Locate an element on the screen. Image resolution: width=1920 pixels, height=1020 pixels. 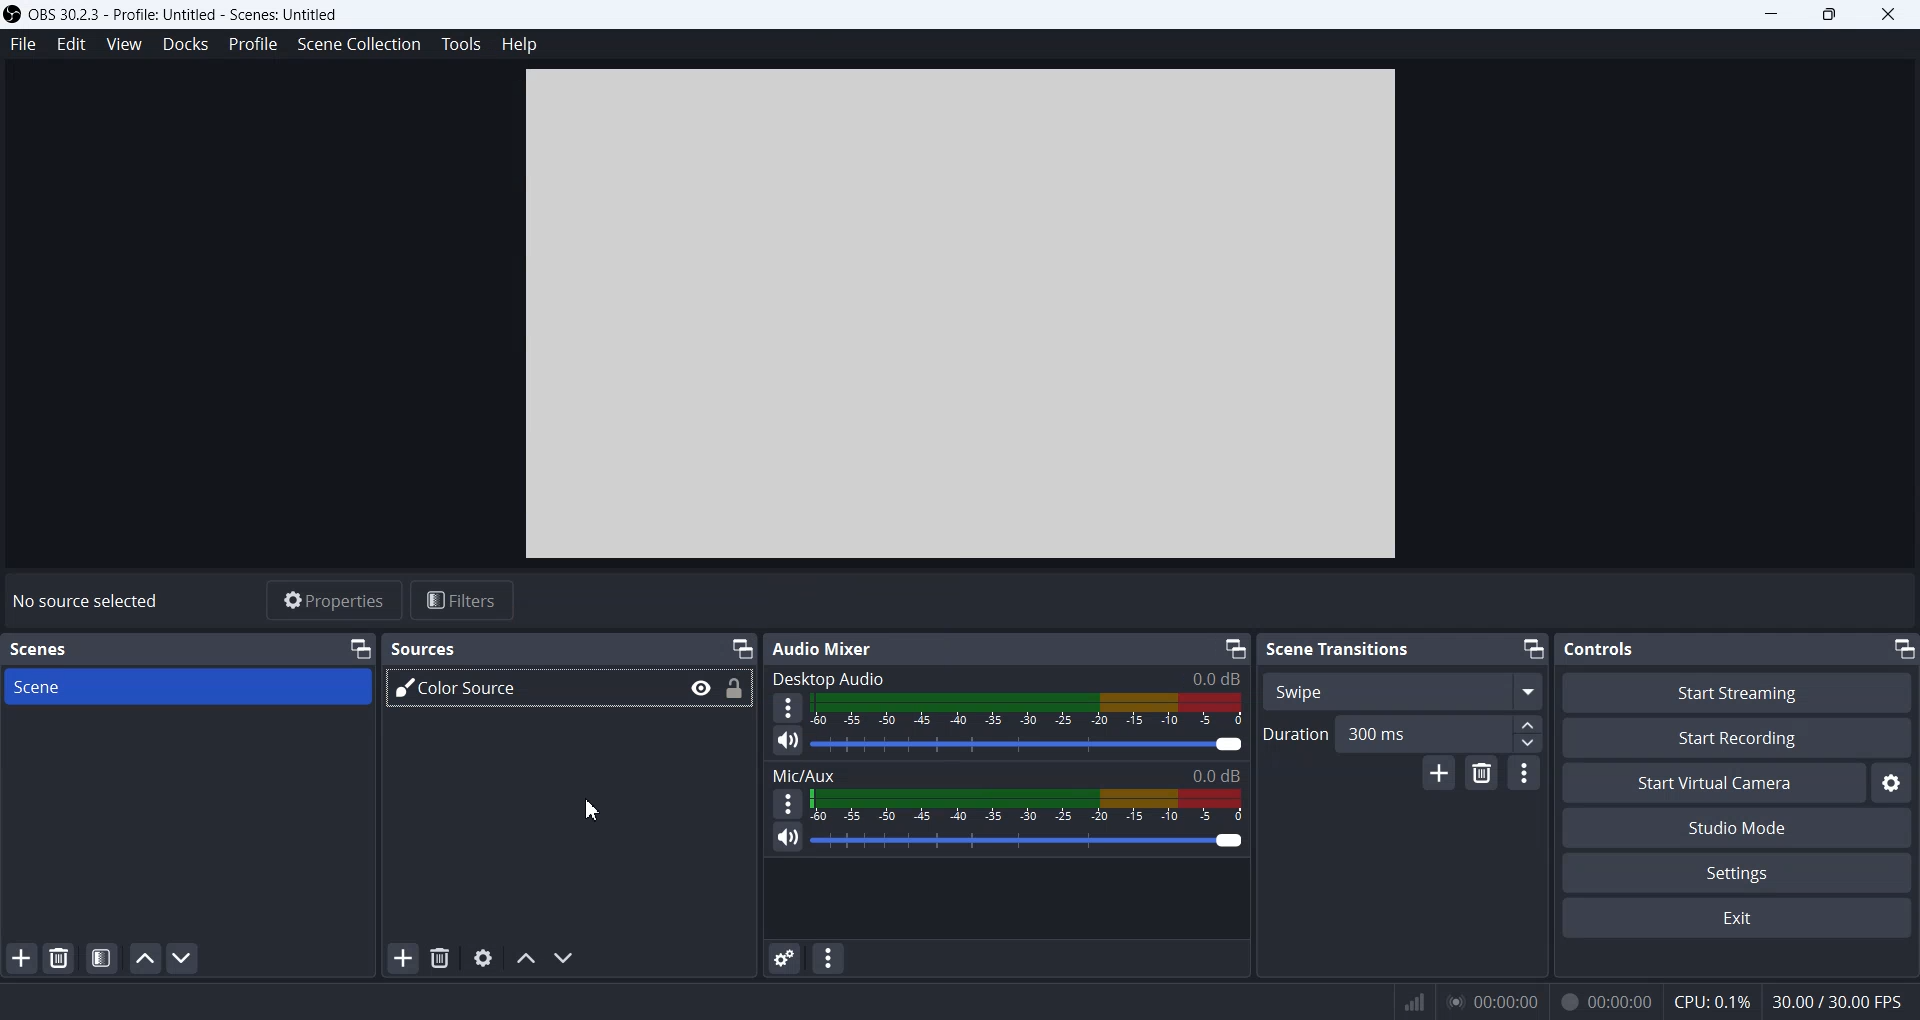
Add configurable transition is located at coordinates (1439, 773).